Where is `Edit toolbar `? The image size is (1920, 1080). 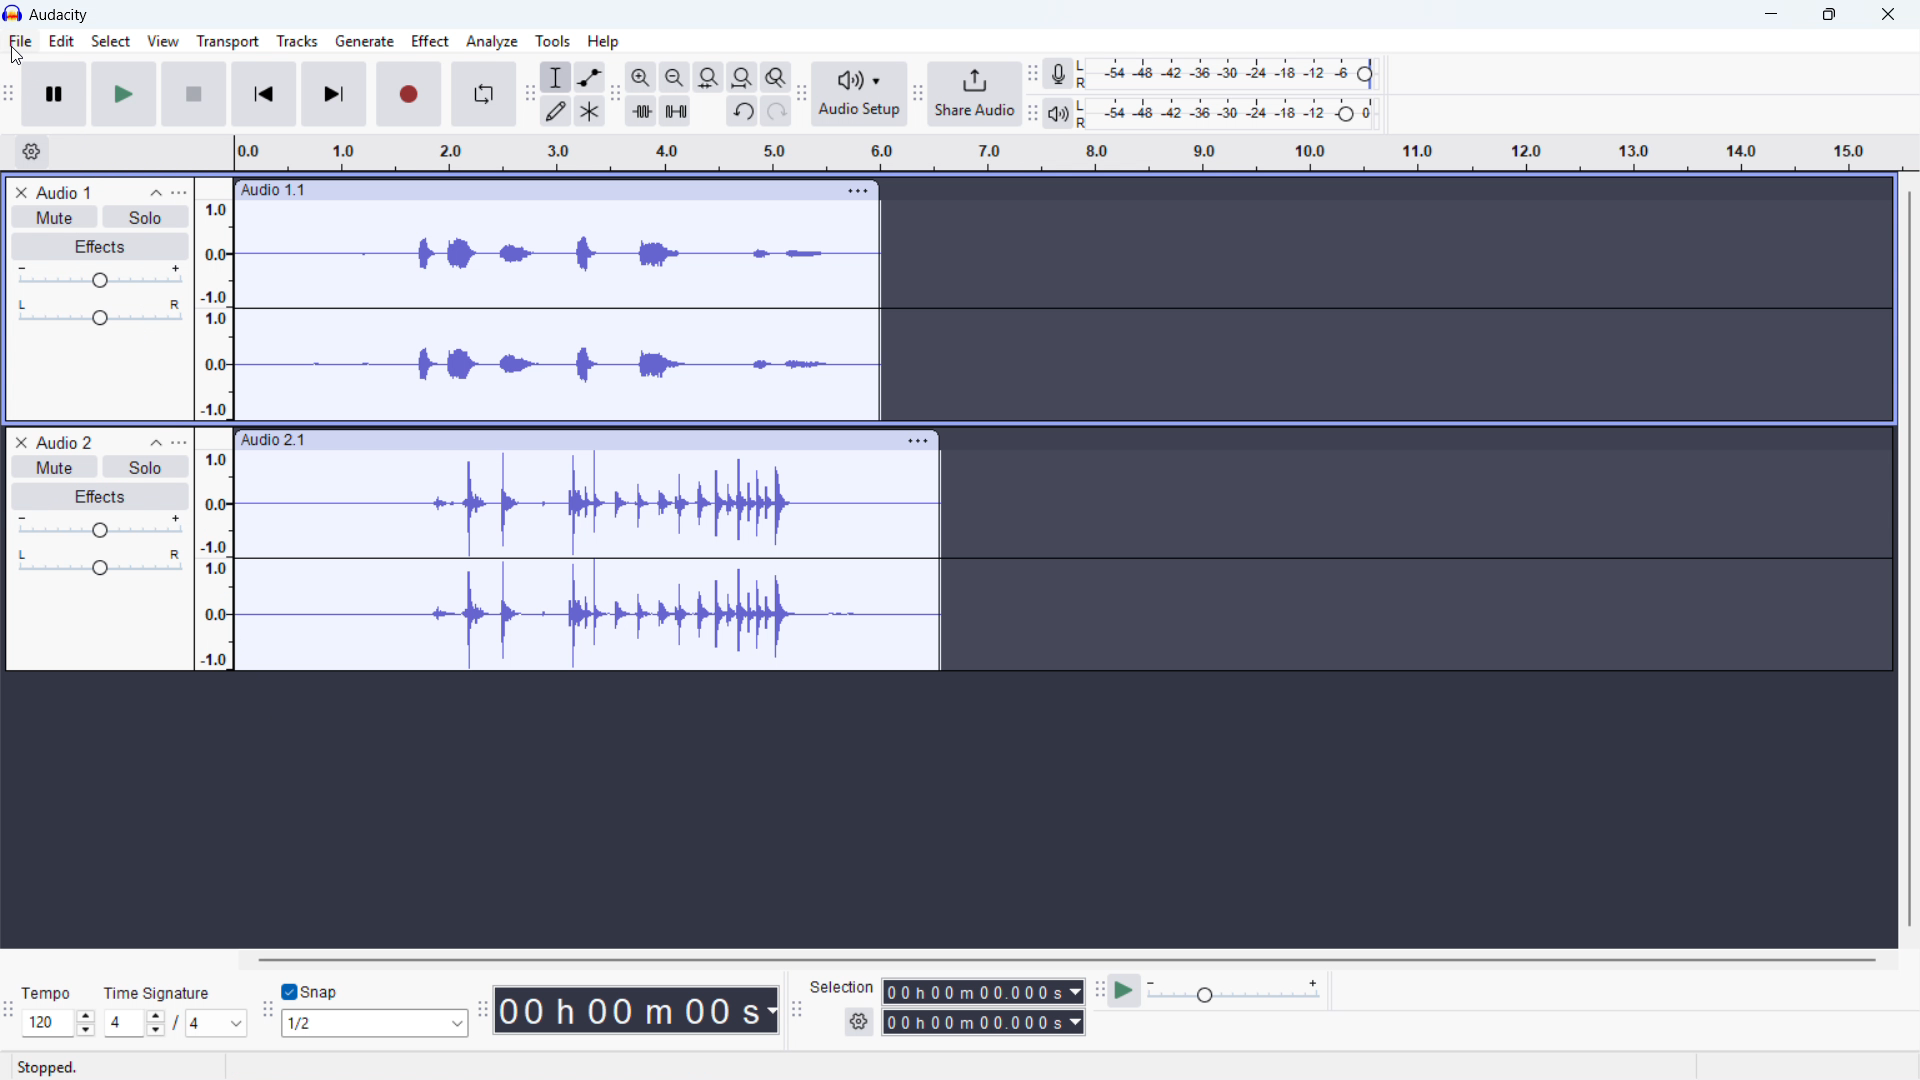 Edit toolbar  is located at coordinates (615, 94).